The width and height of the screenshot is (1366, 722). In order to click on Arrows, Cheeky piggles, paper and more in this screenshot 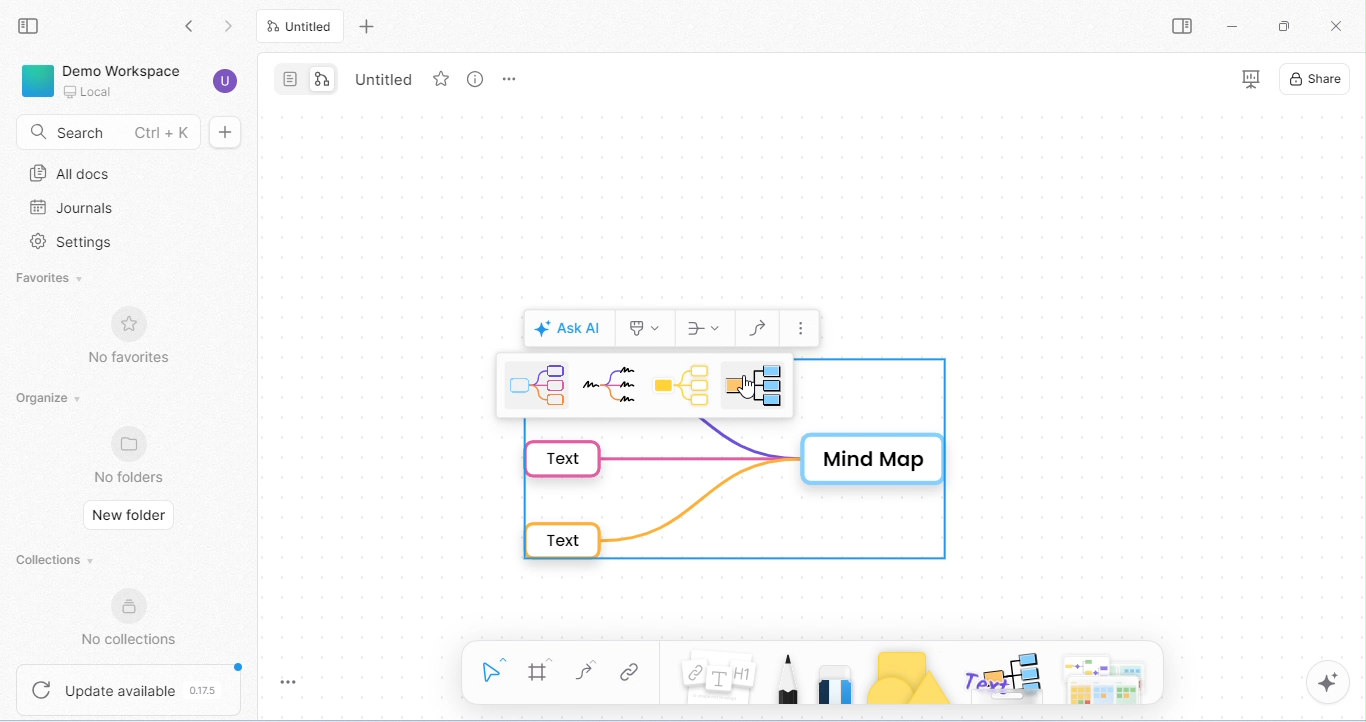, I will do `click(1108, 677)`.